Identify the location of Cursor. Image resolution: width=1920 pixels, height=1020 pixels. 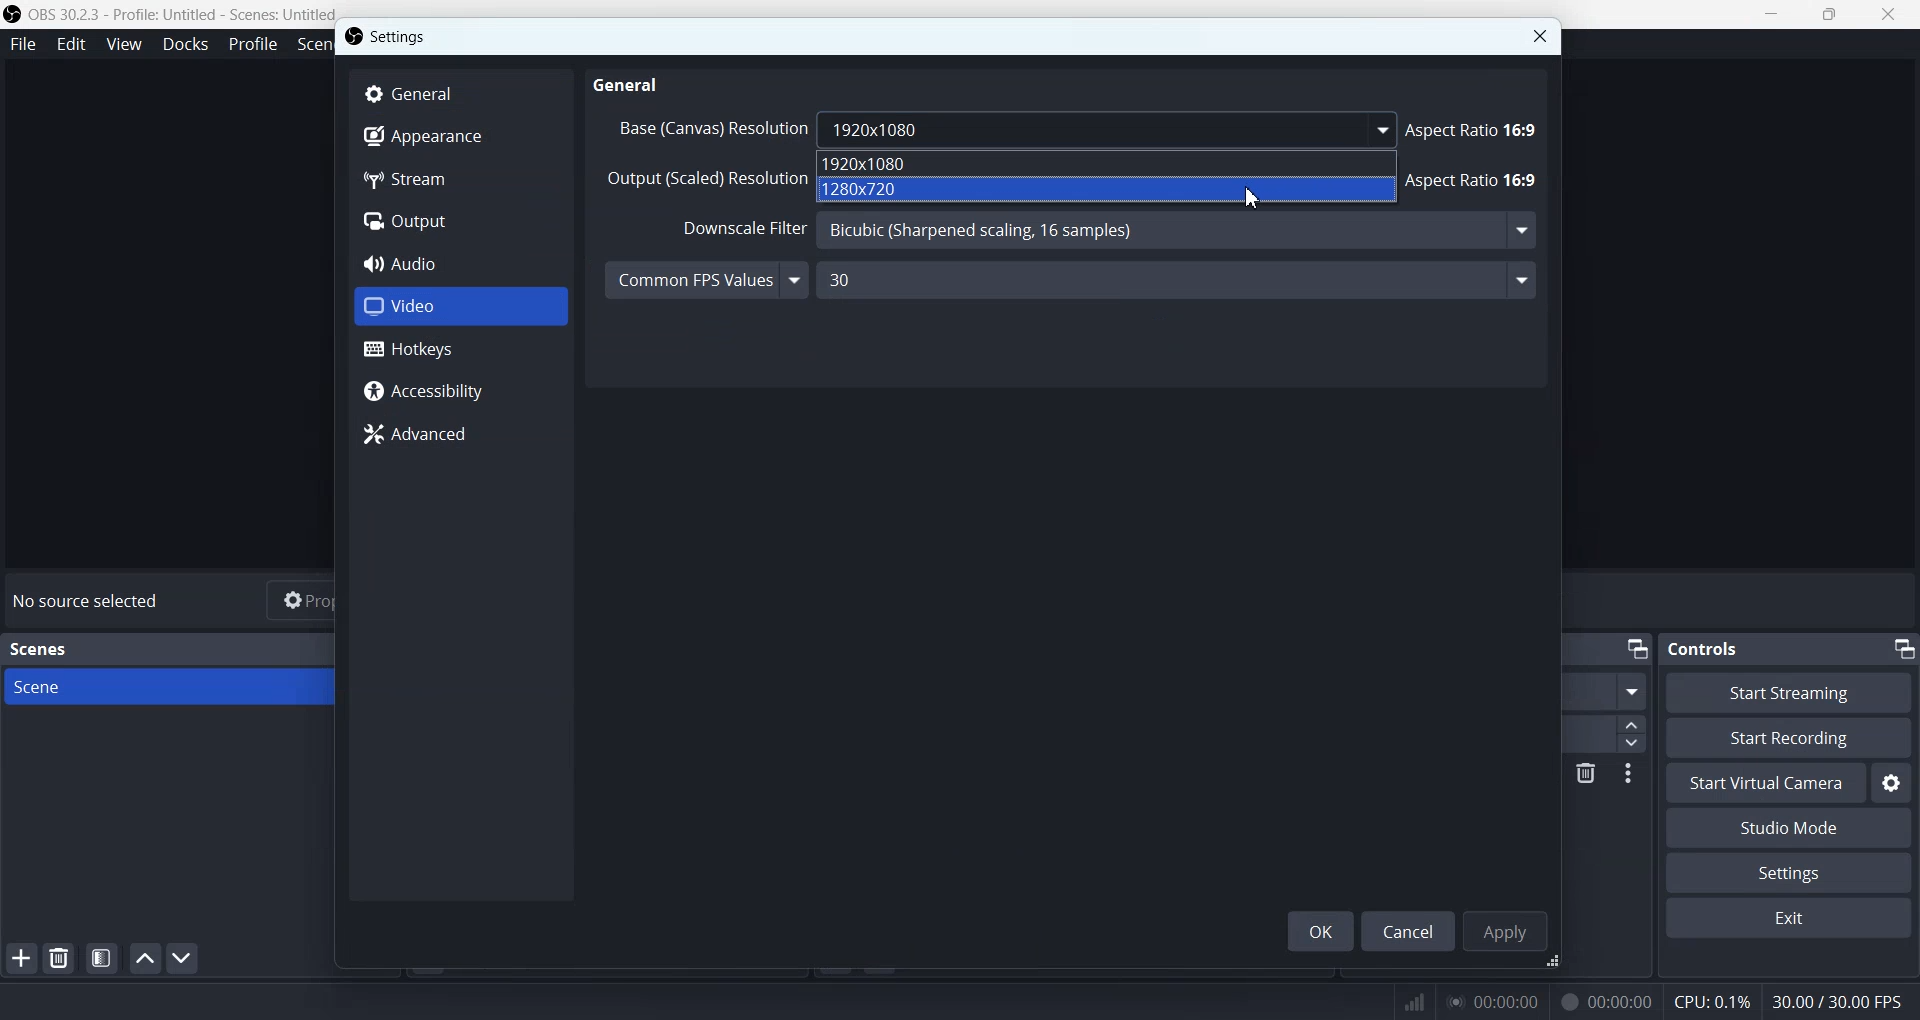
(1248, 198).